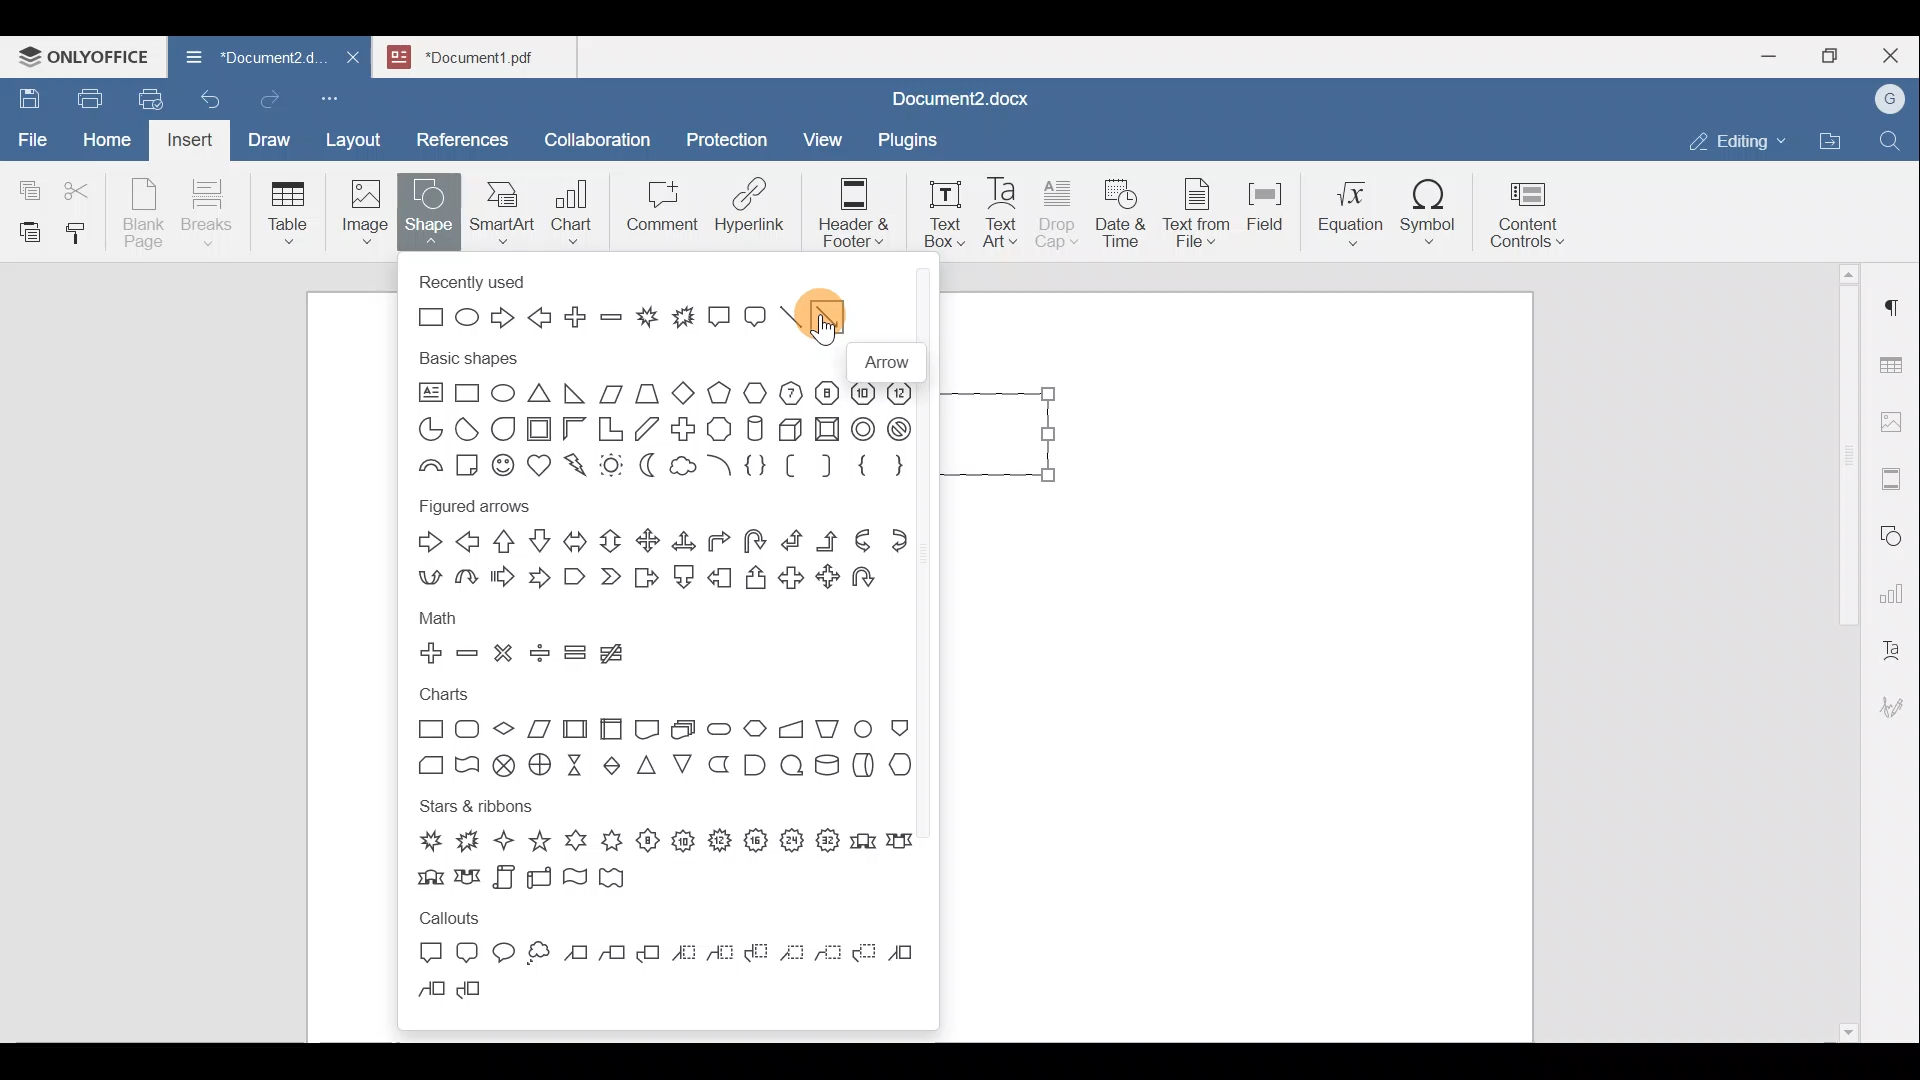 This screenshot has height=1080, width=1920. Describe the element at coordinates (931, 214) in the screenshot. I see `Text box` at that location.